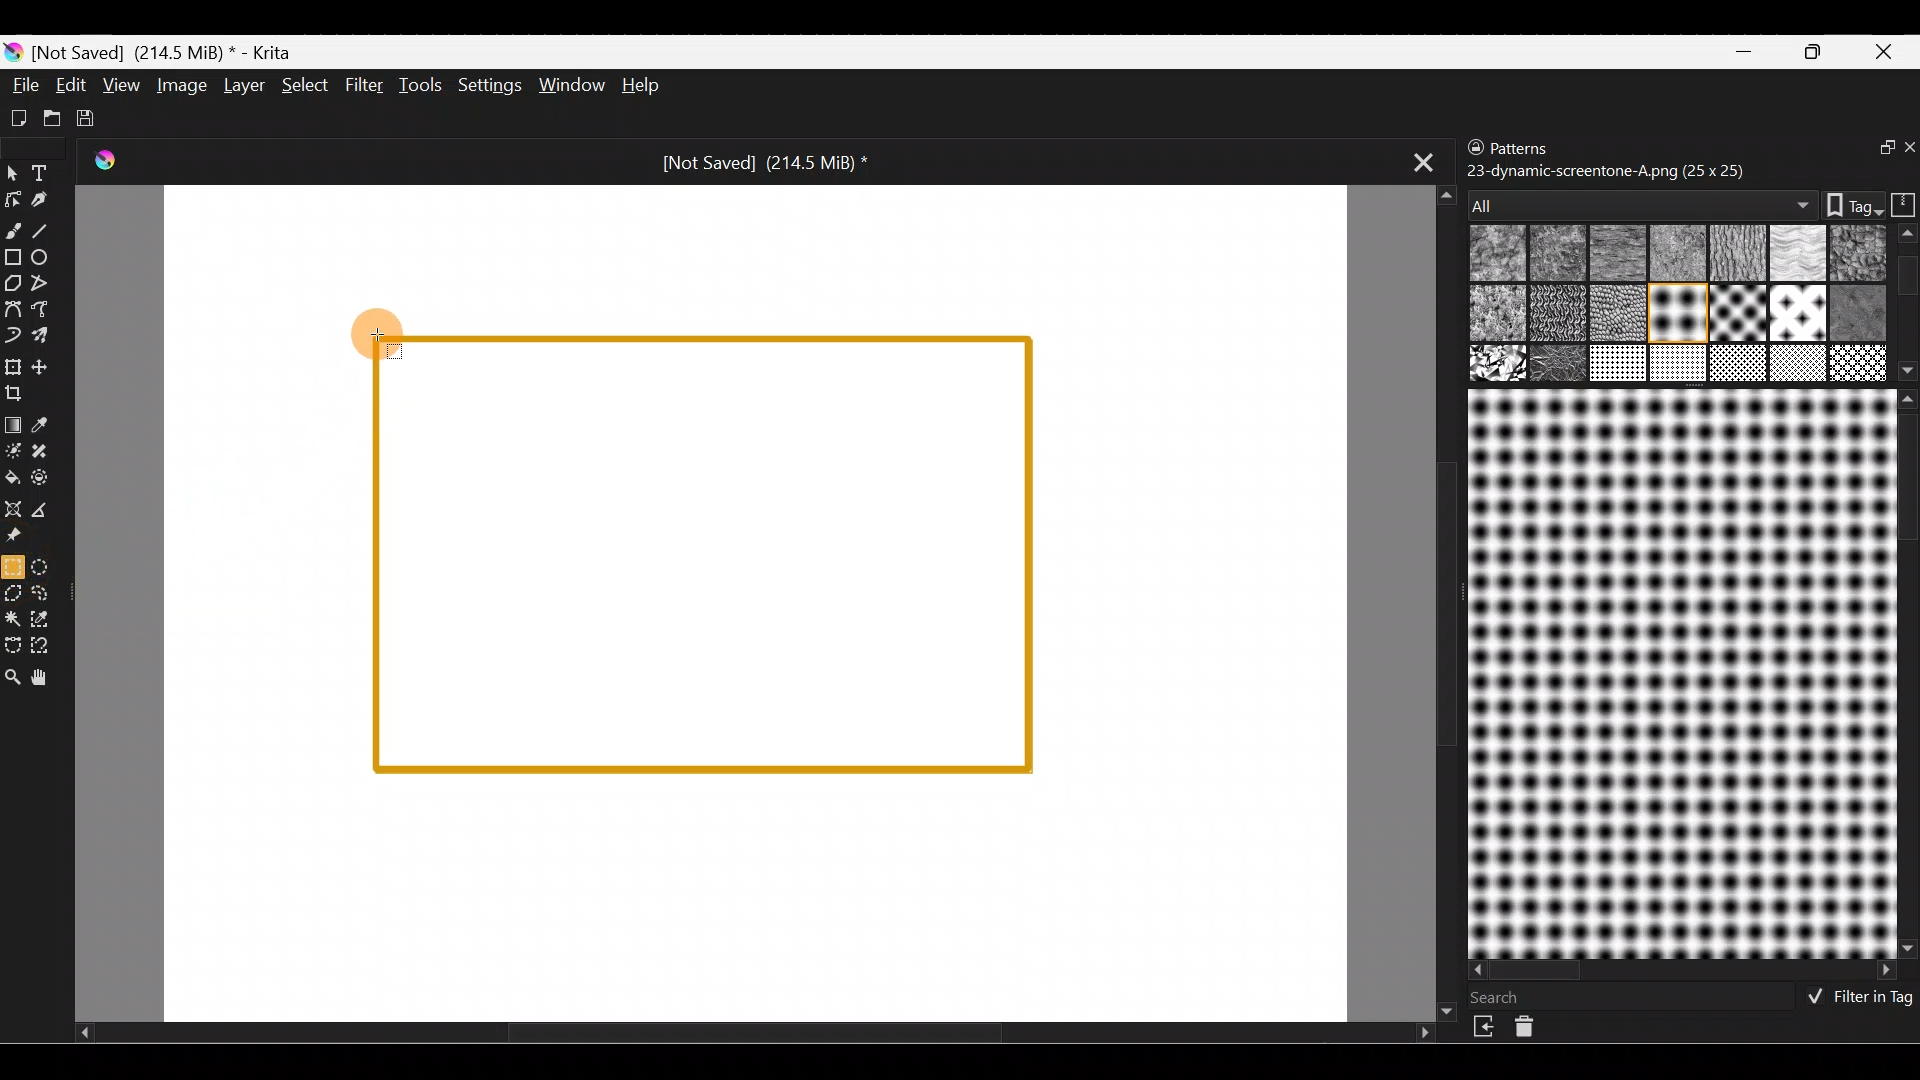 The image size is (1920, 1080). What do you see at coordinates (1675, 316) in the screenshot?
I see `10 drawed_dotted.png` at bounding box center [1675, 316].